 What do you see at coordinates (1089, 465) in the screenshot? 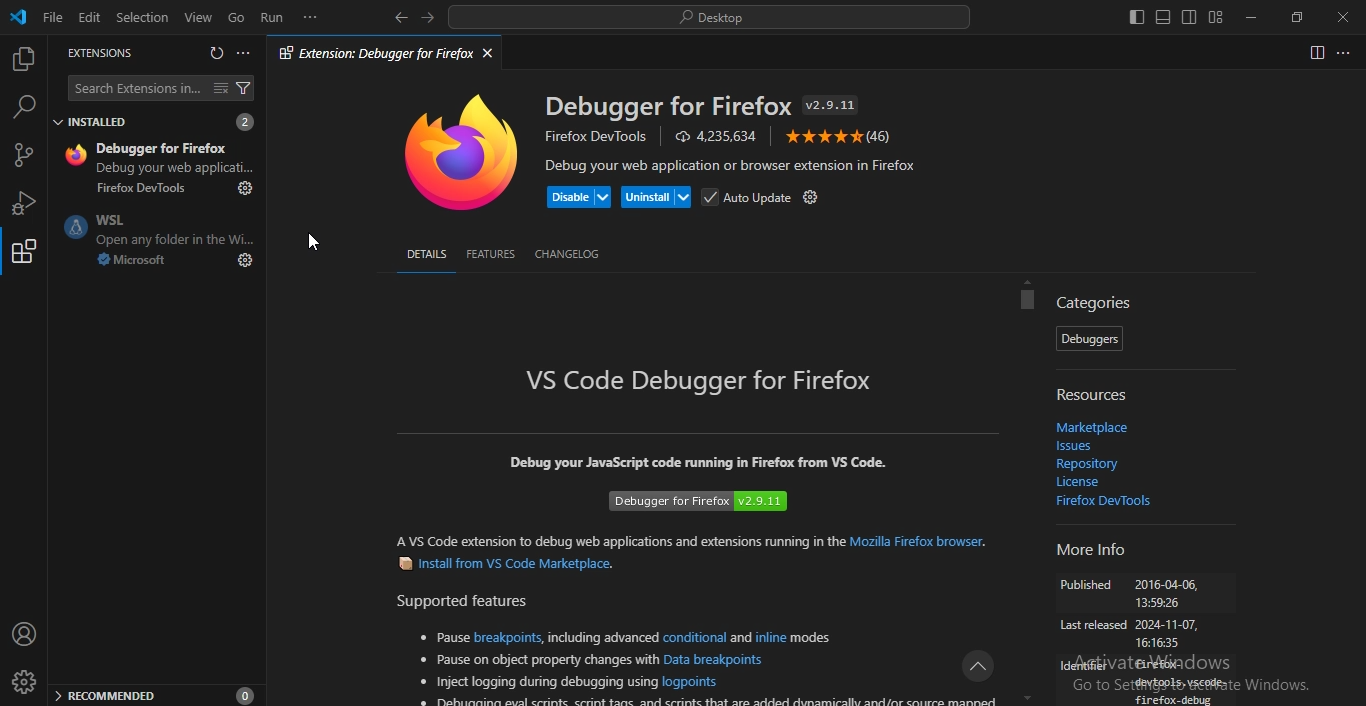
I see `repository` at bounding box center [1089, 465].